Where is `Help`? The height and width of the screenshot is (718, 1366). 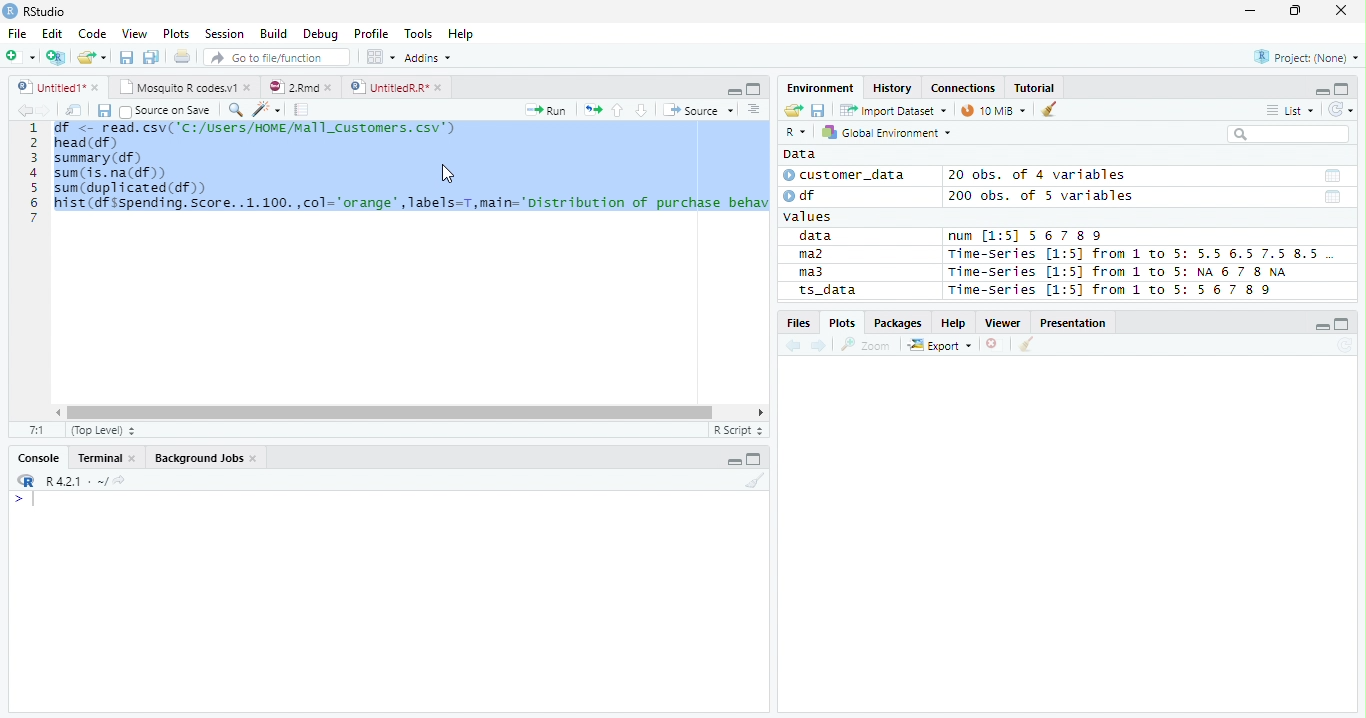
Help is located at coordinates (463, 34).